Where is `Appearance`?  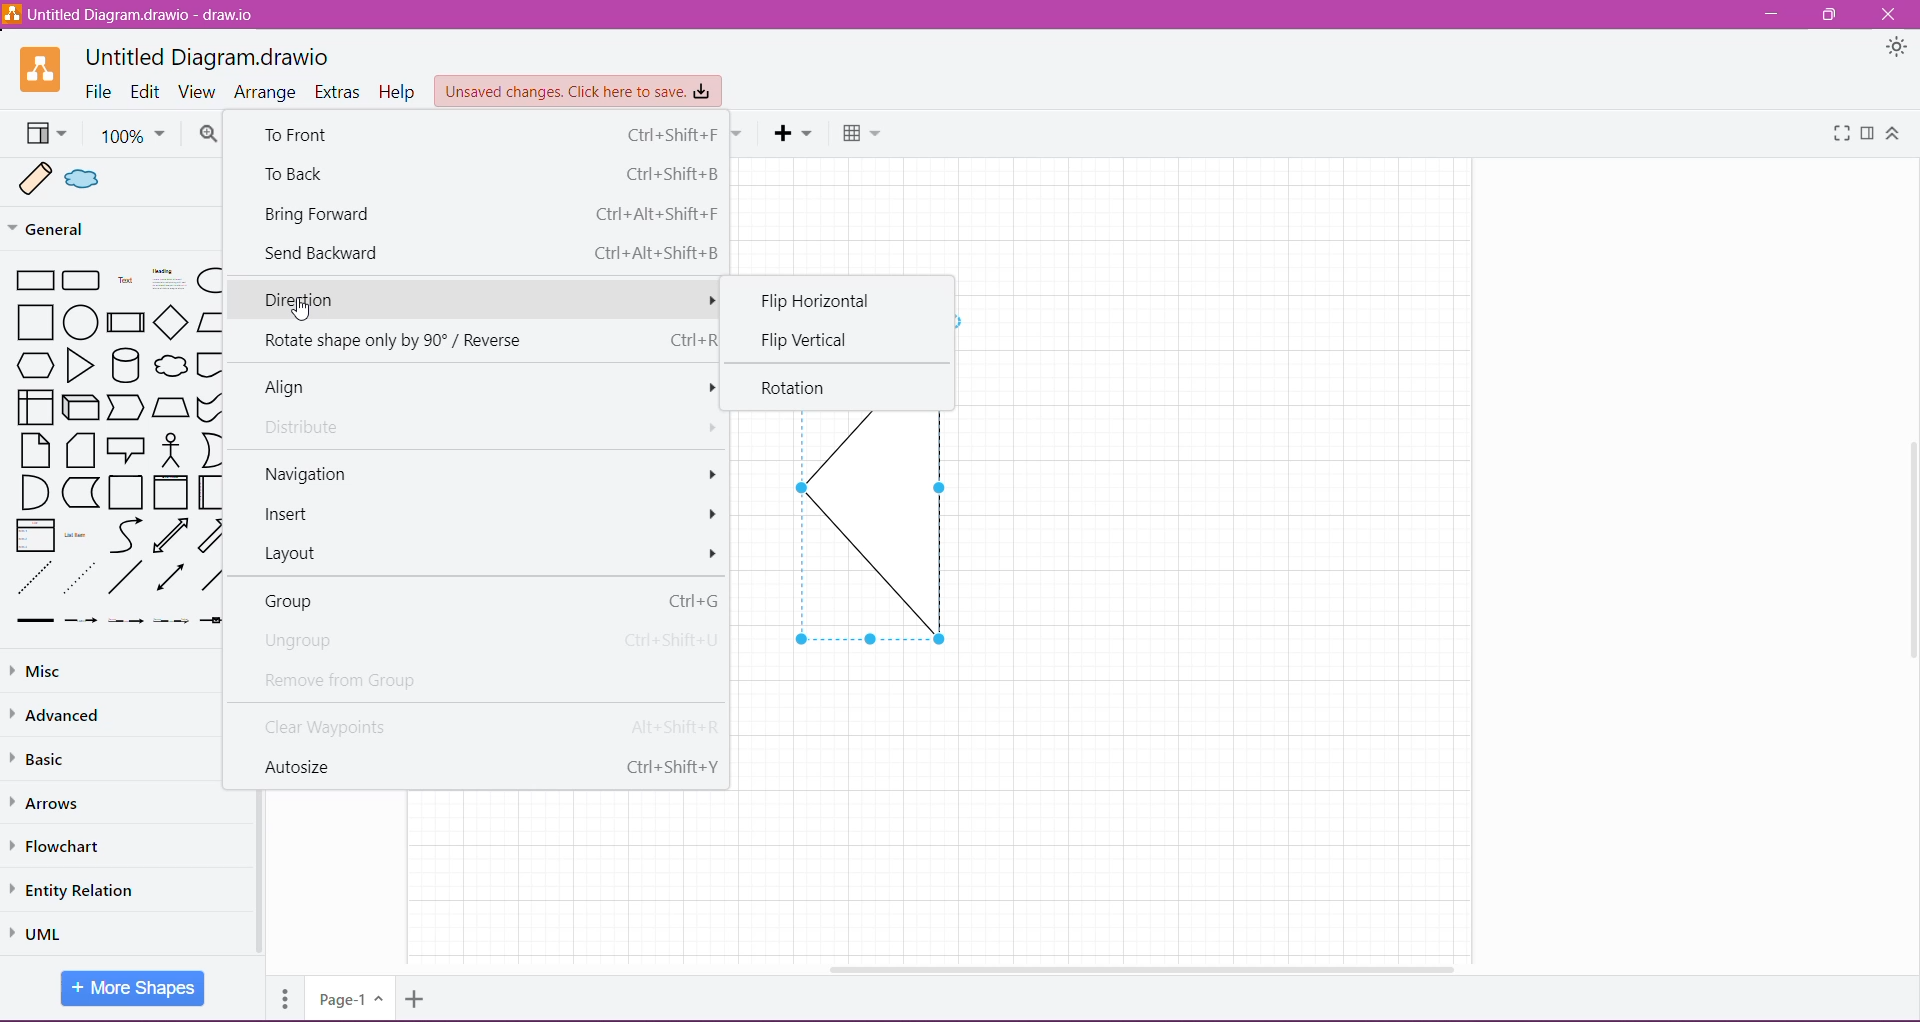
Appearance is located at coordinates (1896, 50).